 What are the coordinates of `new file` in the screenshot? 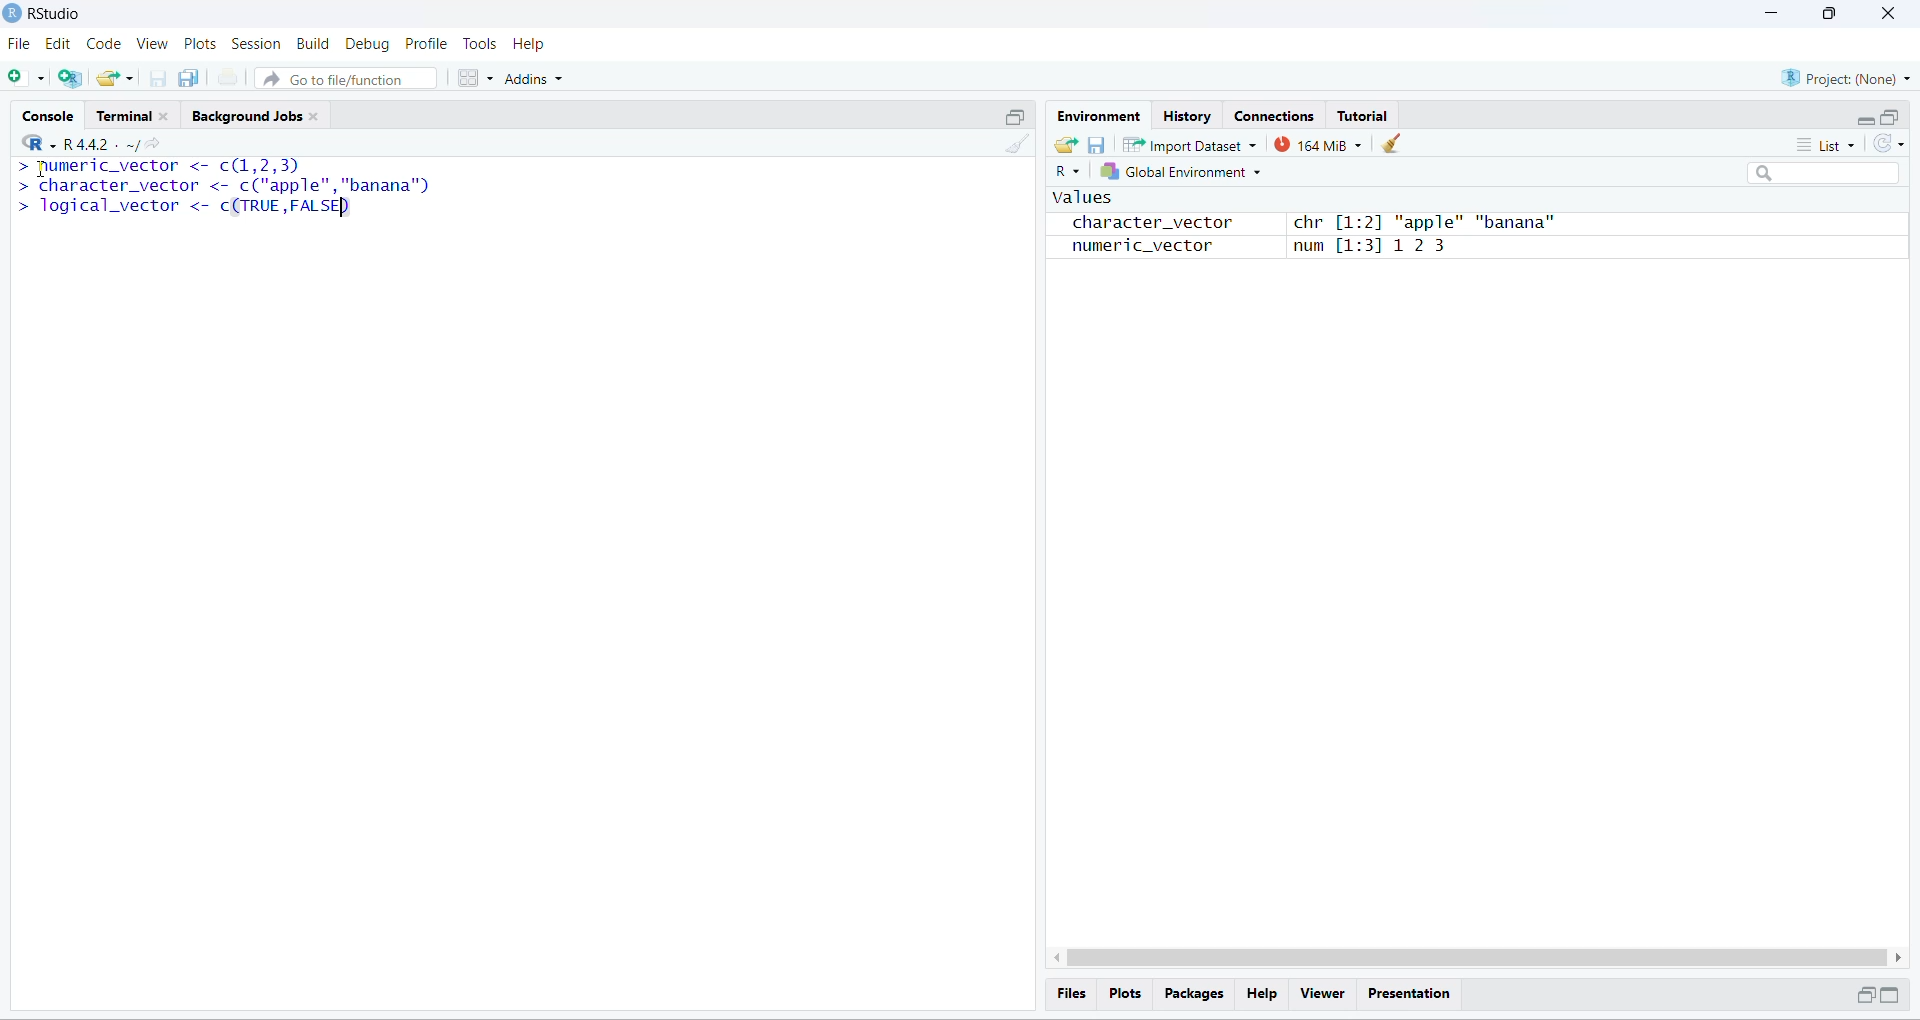 It's located at (22, 75).